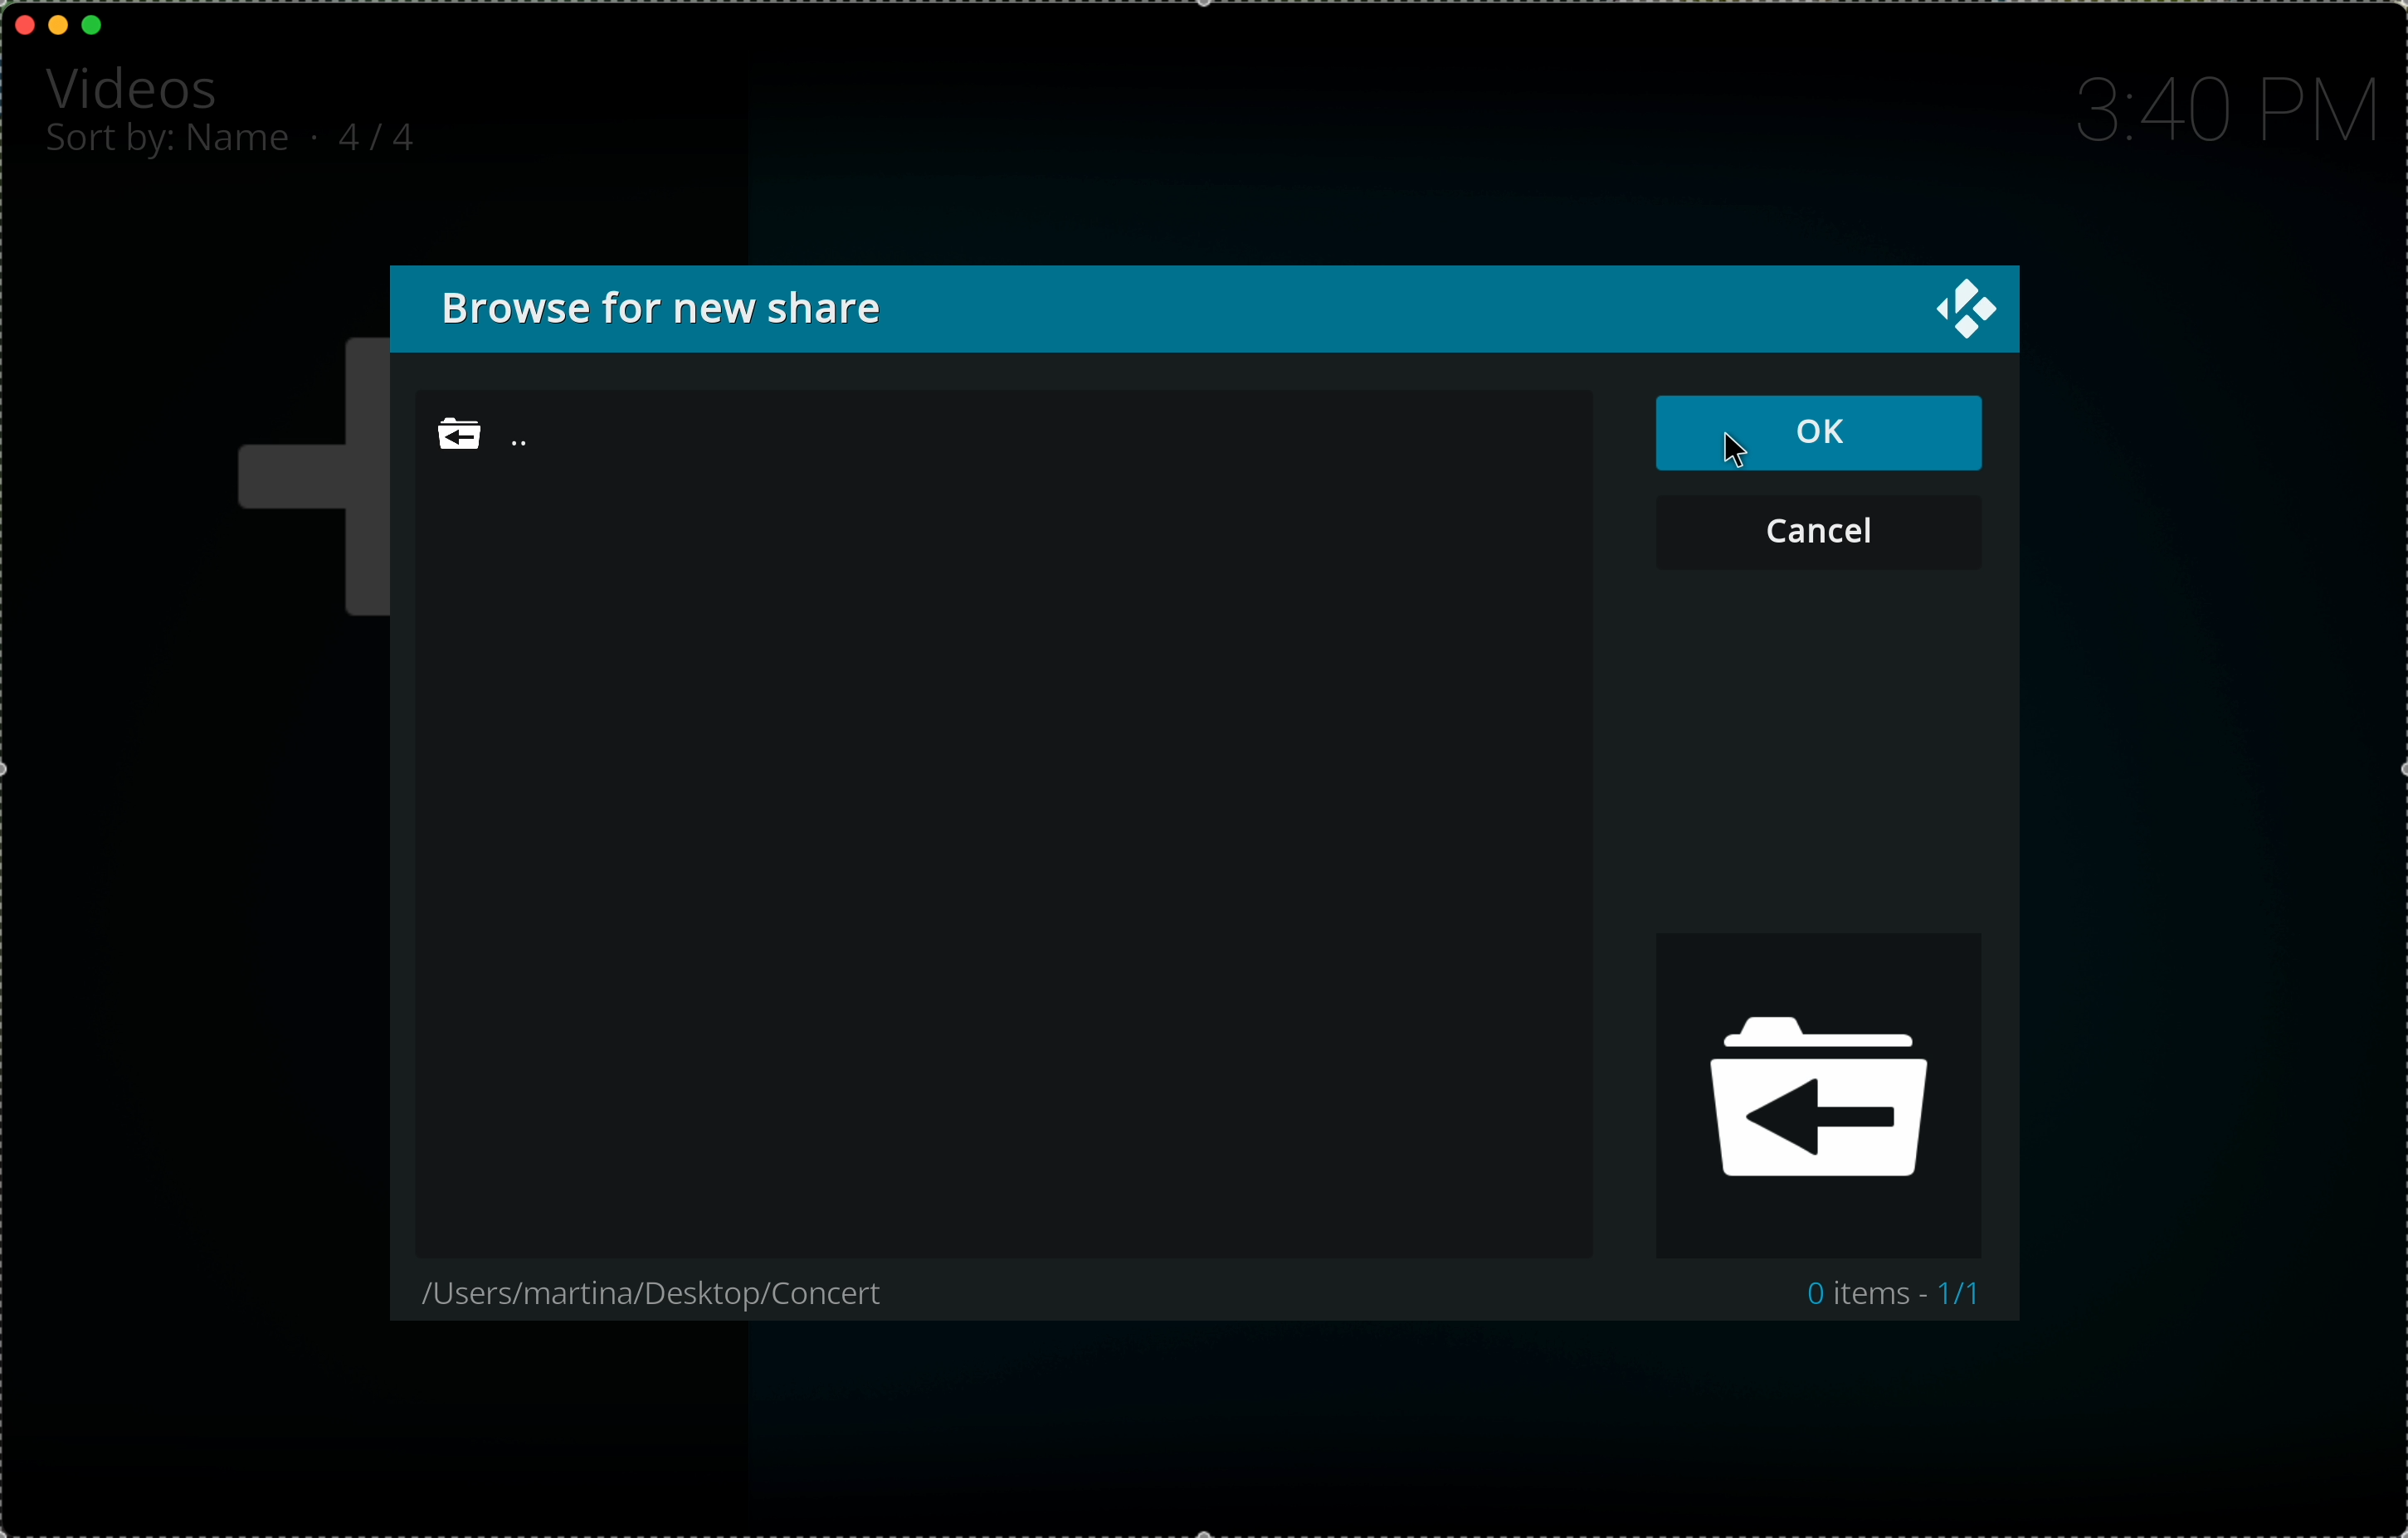 The image size is (2408, 1538). Describe the element at coordinates (58, 23) in the screenshot. I see `minimise` at that location.